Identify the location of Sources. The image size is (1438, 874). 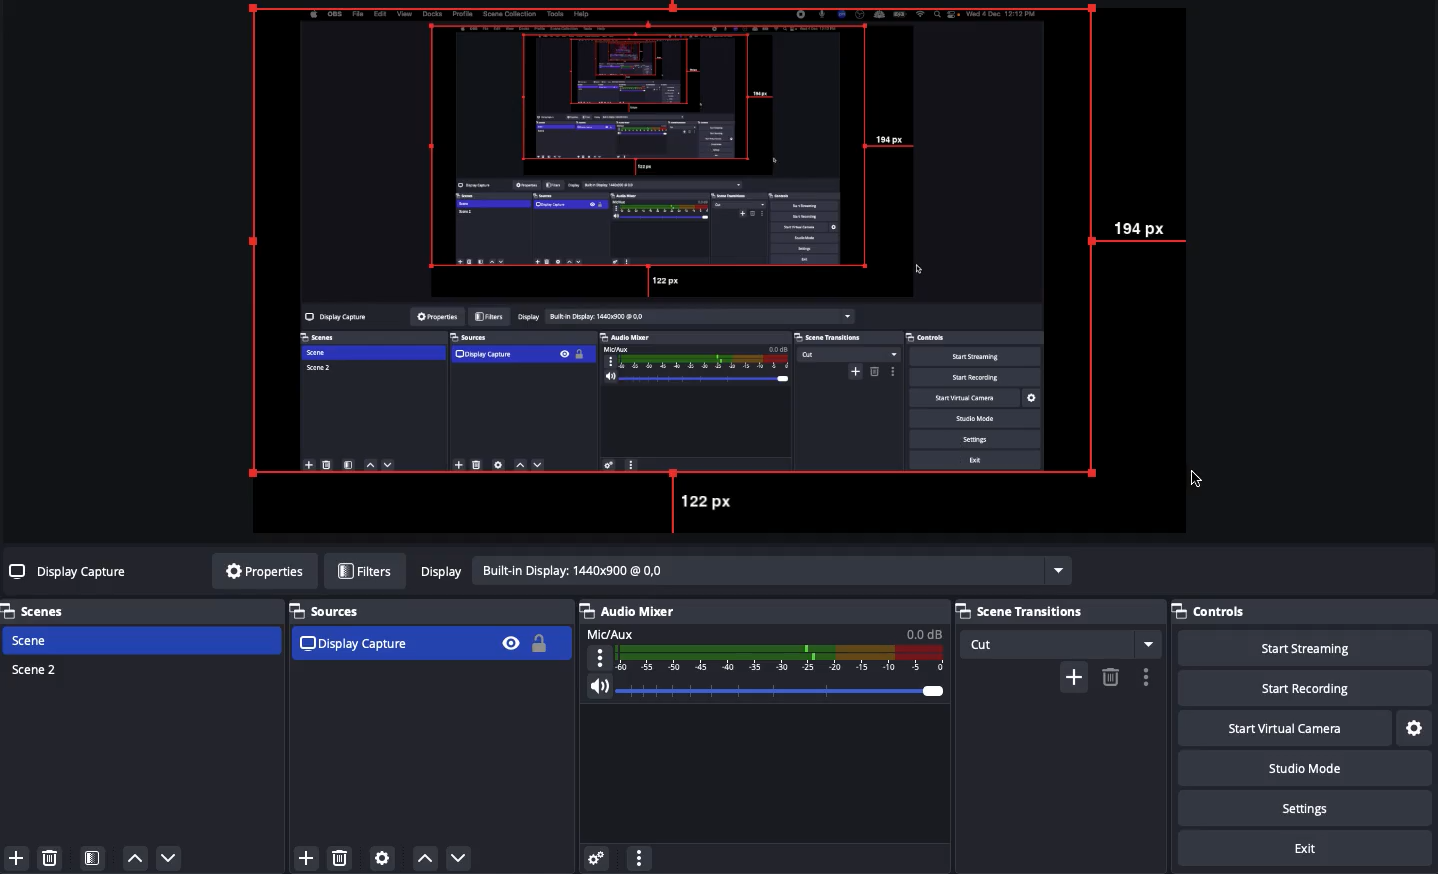
(428, 632).